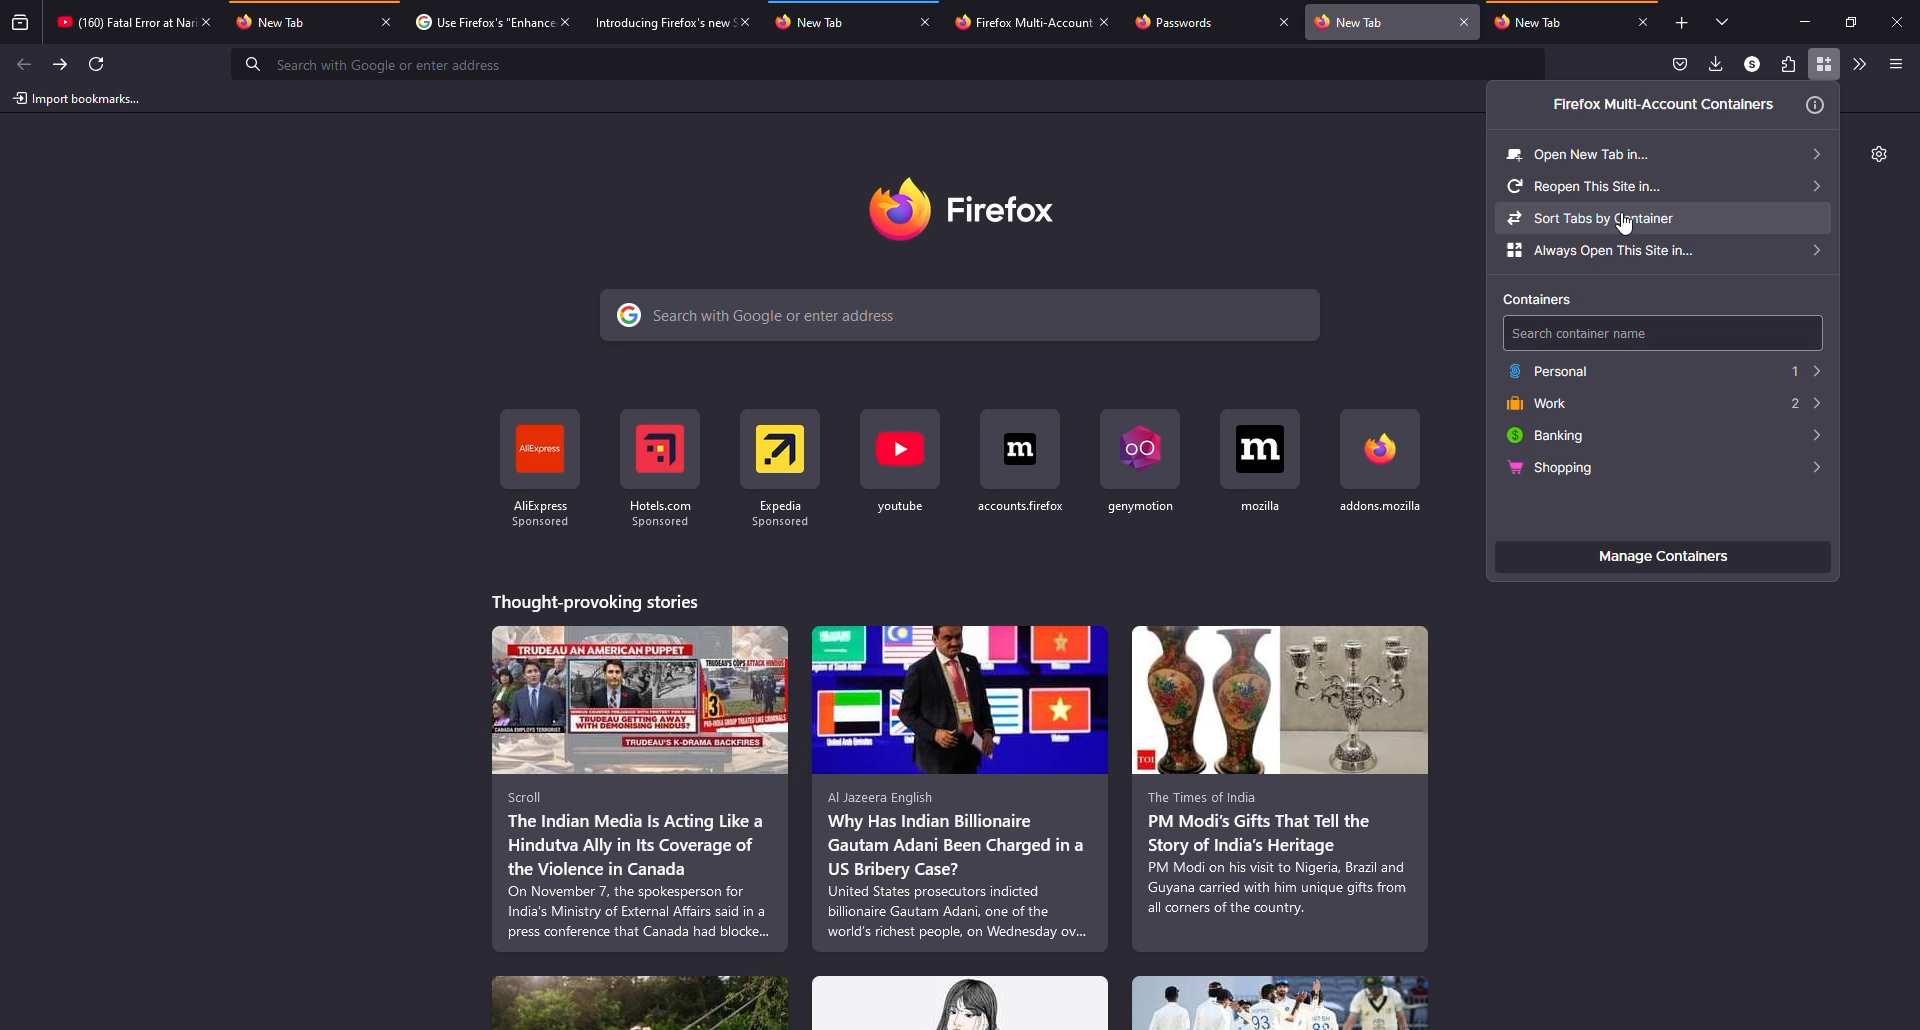  I want to click on tab, so click(1378, 22).